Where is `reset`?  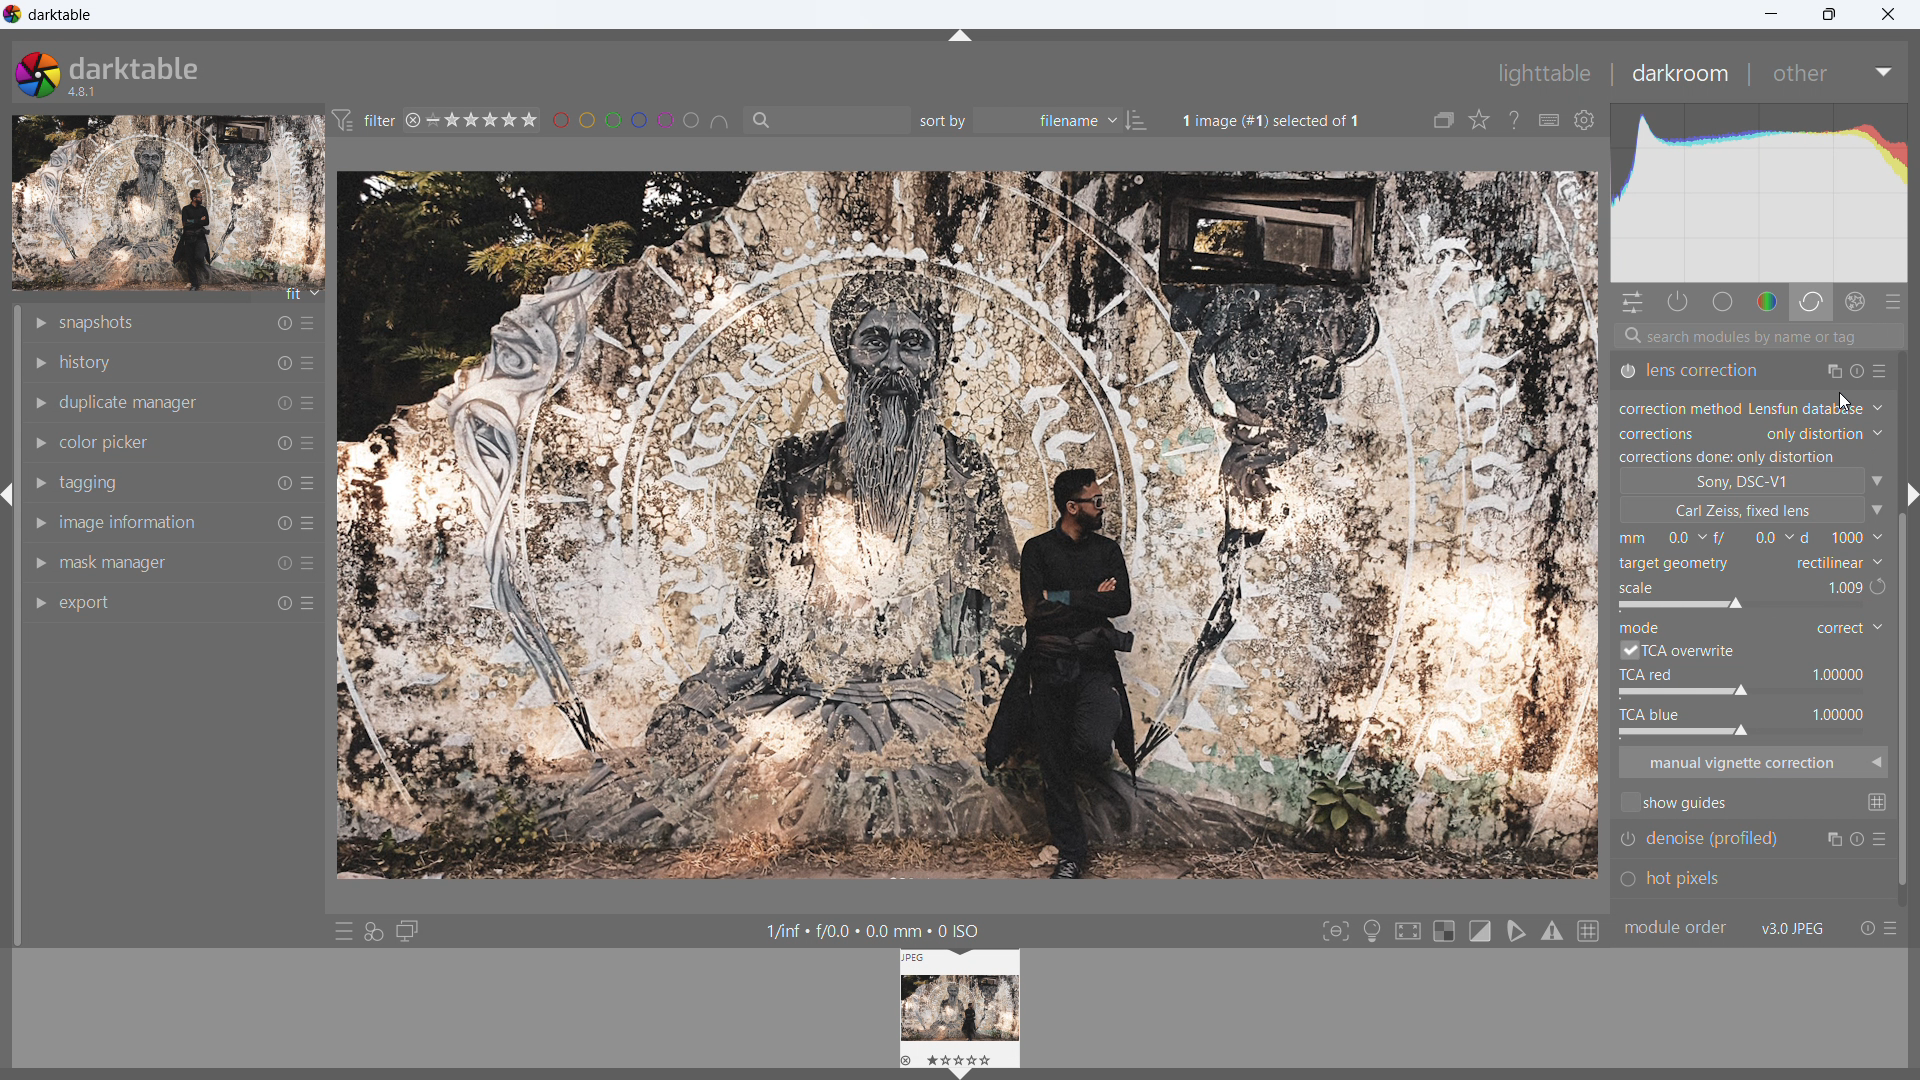 reset is located at coordinates (284, 566).